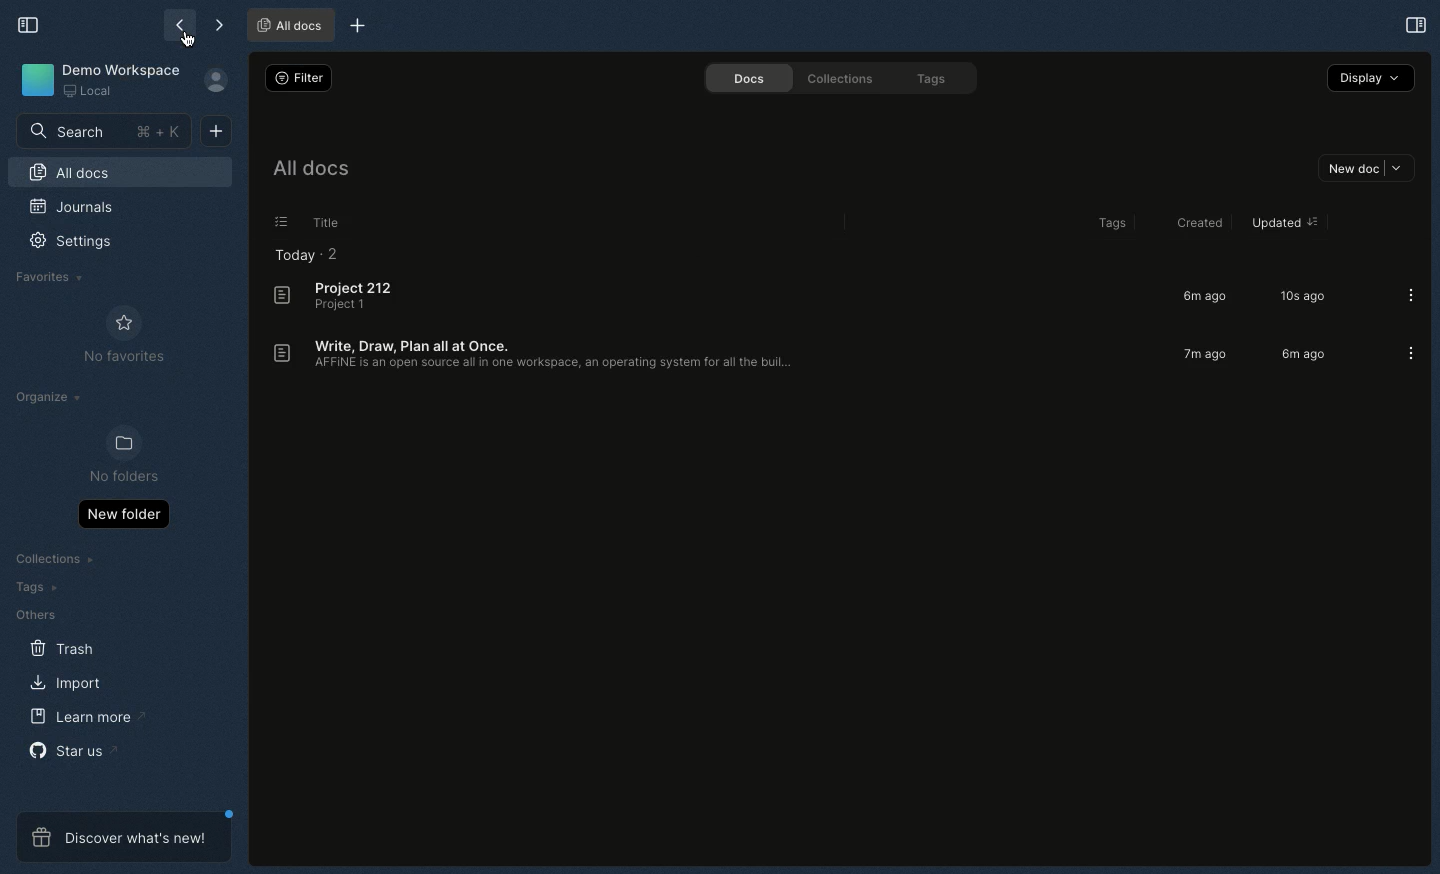 The image size is (1440, 874). Describe the element at coordinates (100, 132) in the screenshot. I see `Search` at that location.